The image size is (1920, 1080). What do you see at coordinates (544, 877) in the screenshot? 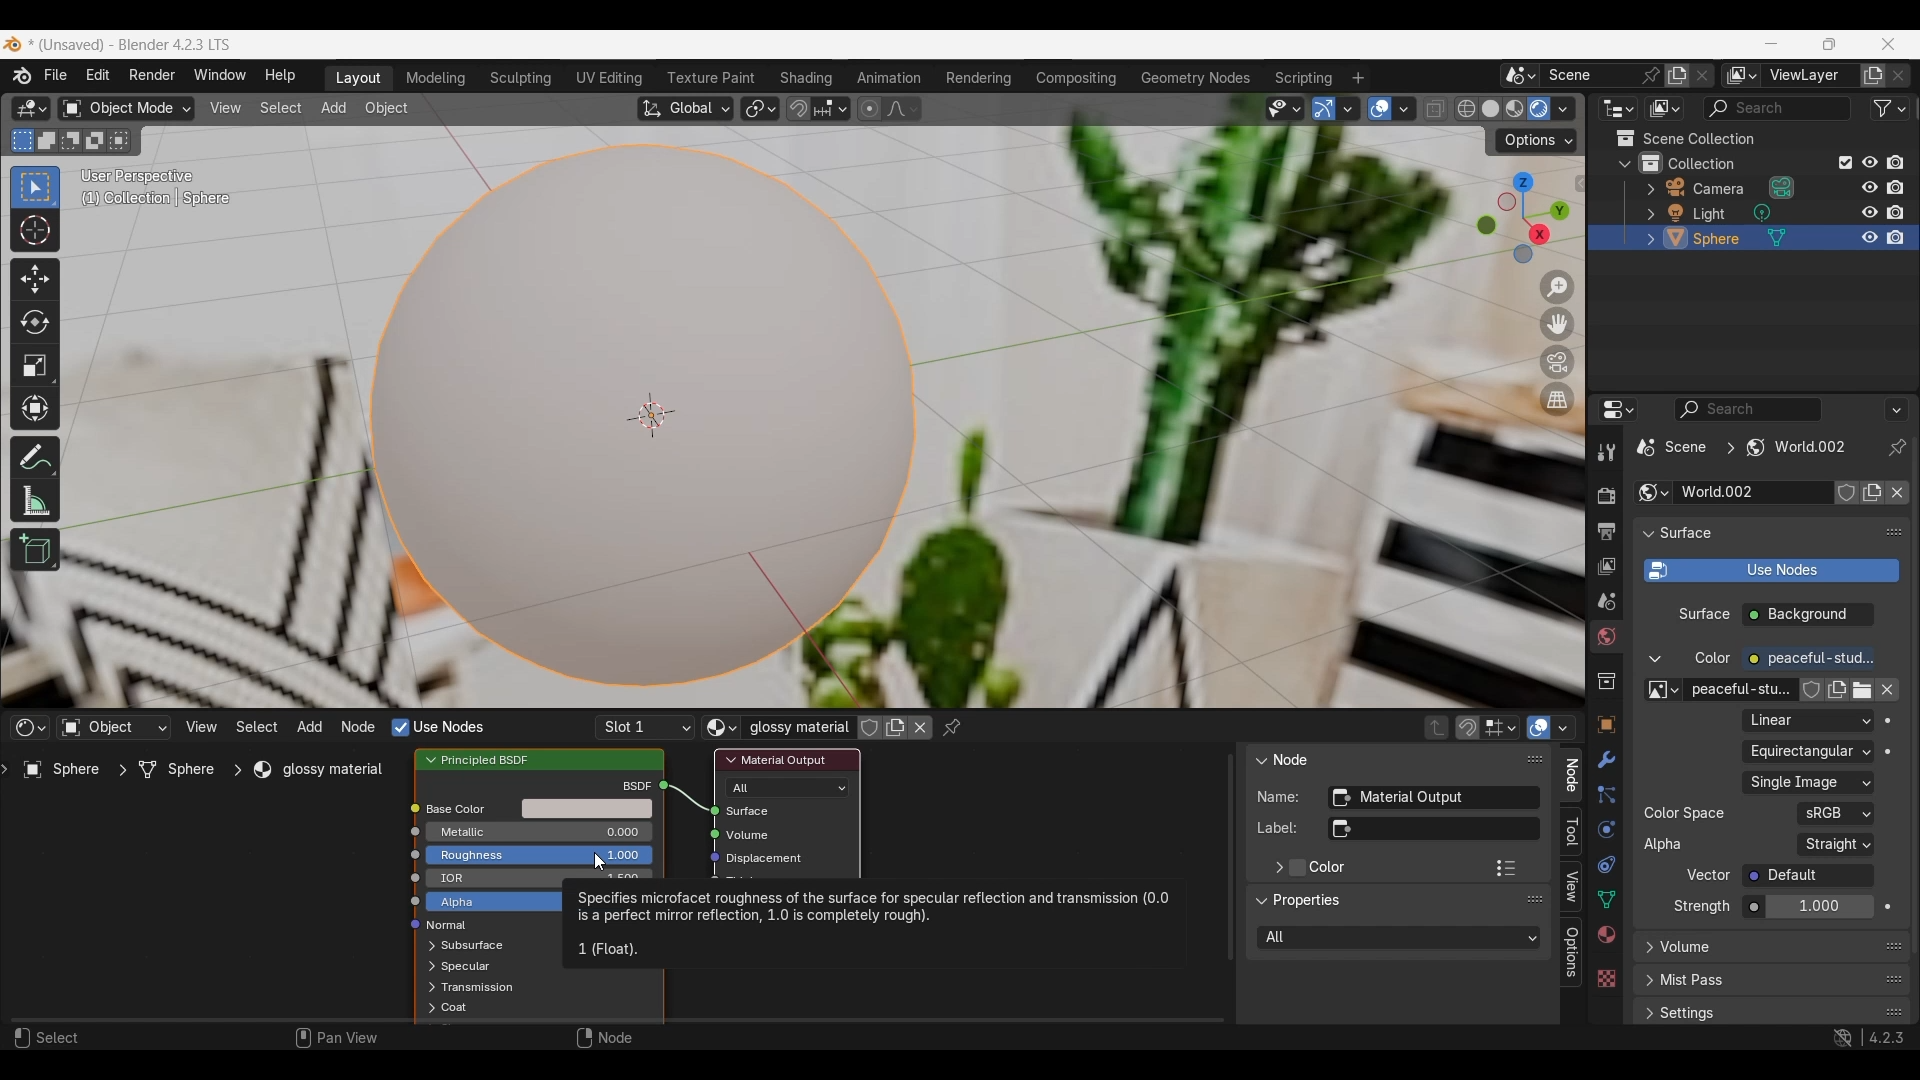
I see `IOR in base` at bounding box center [544, 877].